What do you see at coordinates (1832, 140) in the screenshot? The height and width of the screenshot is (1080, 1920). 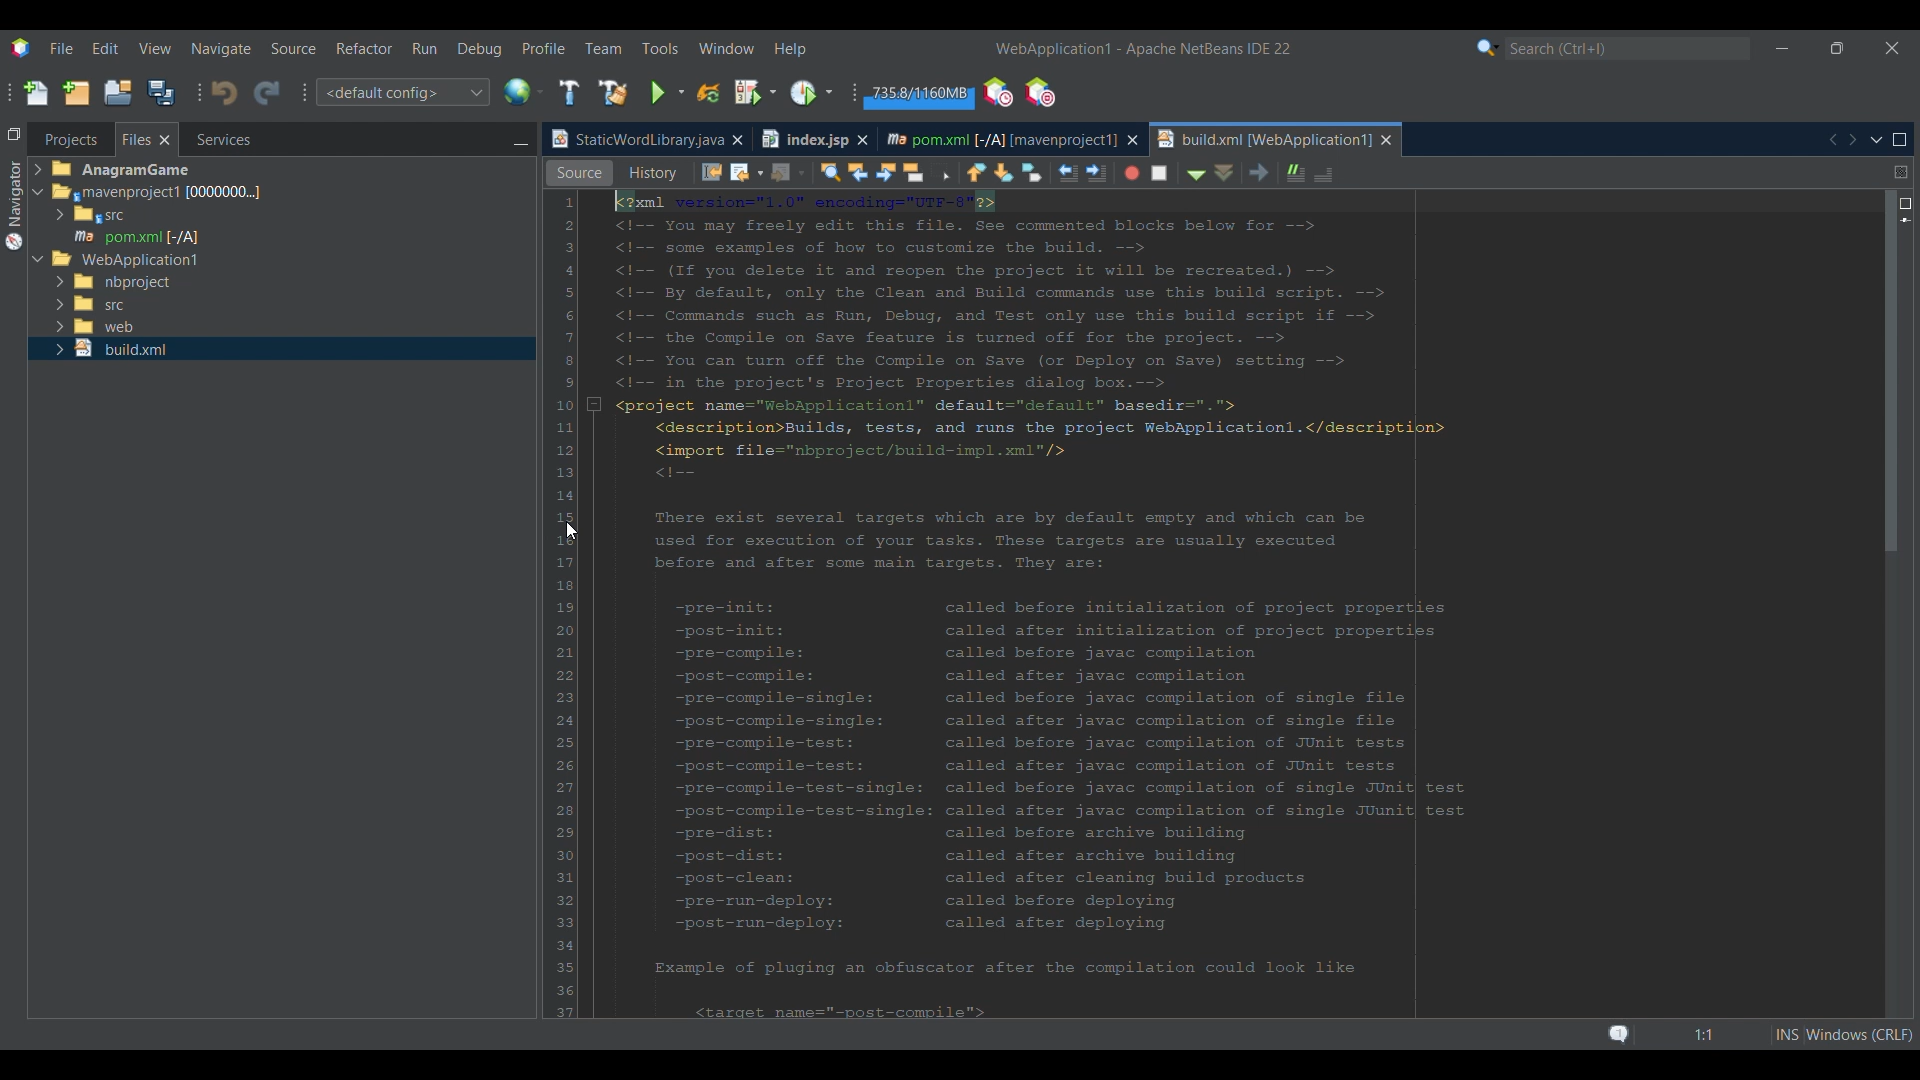 I see `Previous` at bounding box center [1832, 140].